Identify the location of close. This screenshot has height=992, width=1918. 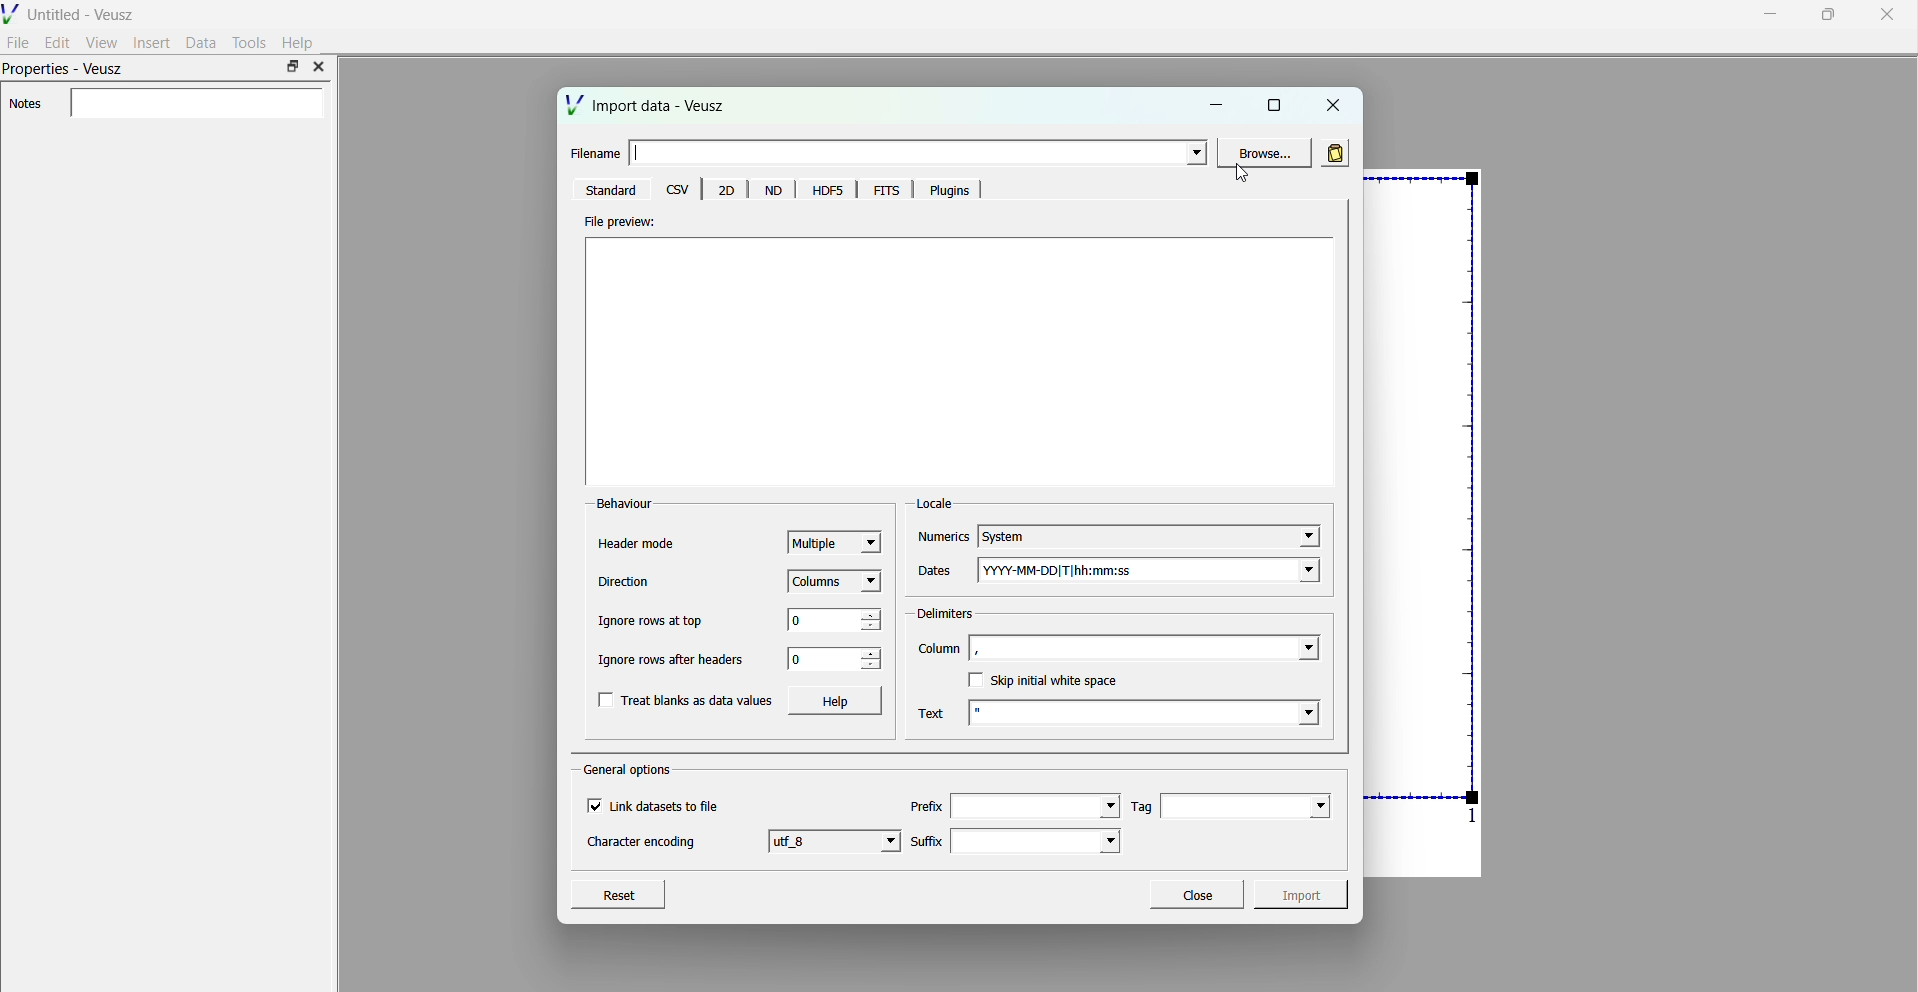
(318, 67).